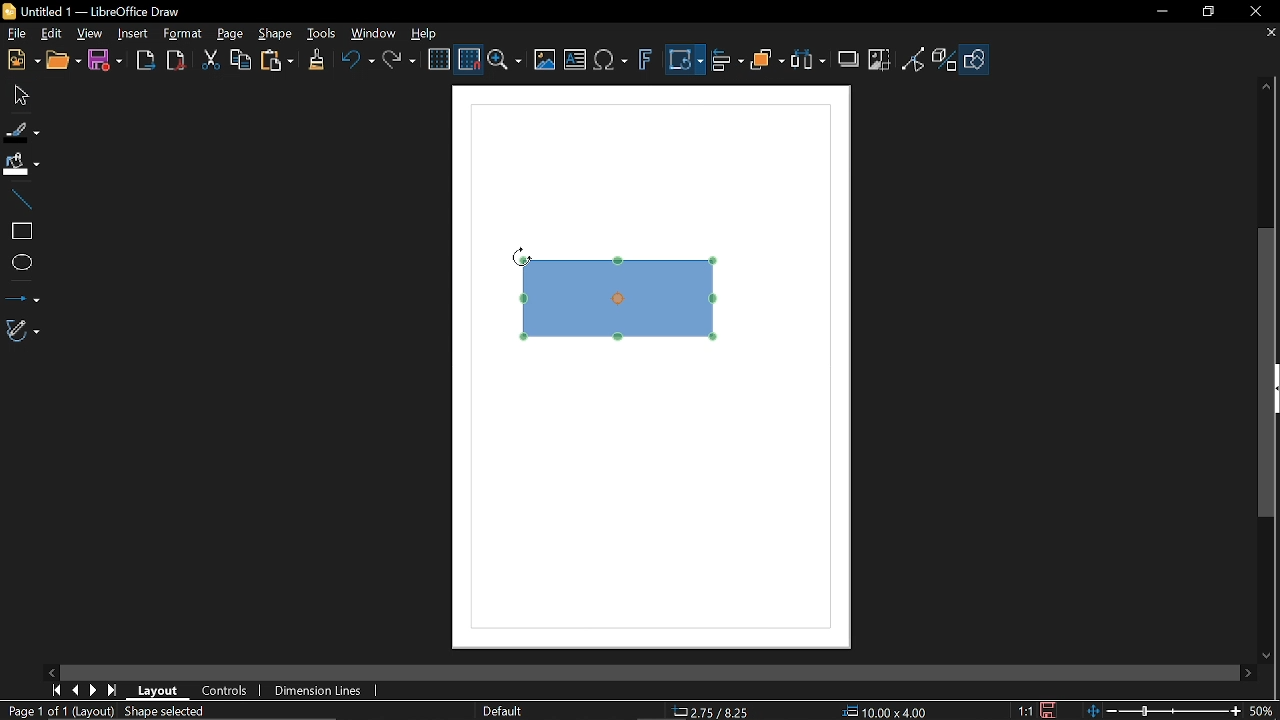  I want to click on Untitled 1 — LibreOffice Draw, so click(108, 11).